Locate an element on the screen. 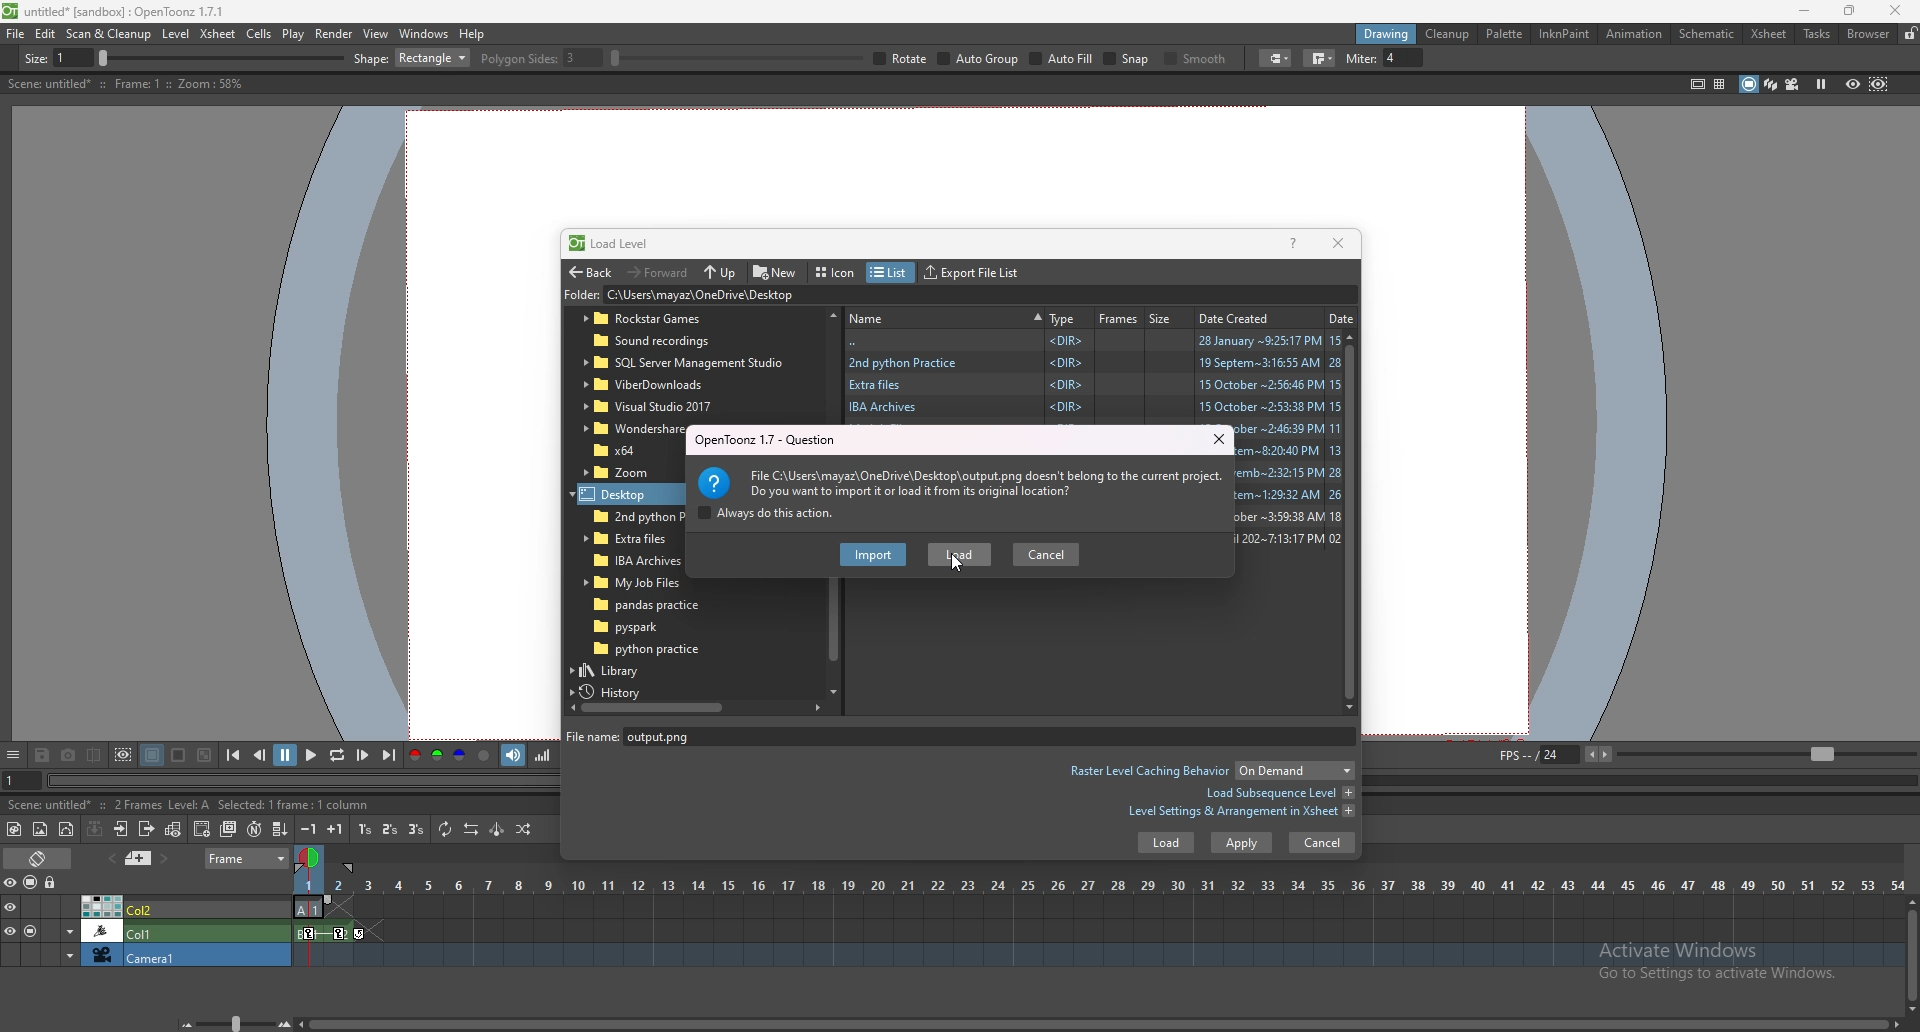  library is located at coordinates (629, 670).